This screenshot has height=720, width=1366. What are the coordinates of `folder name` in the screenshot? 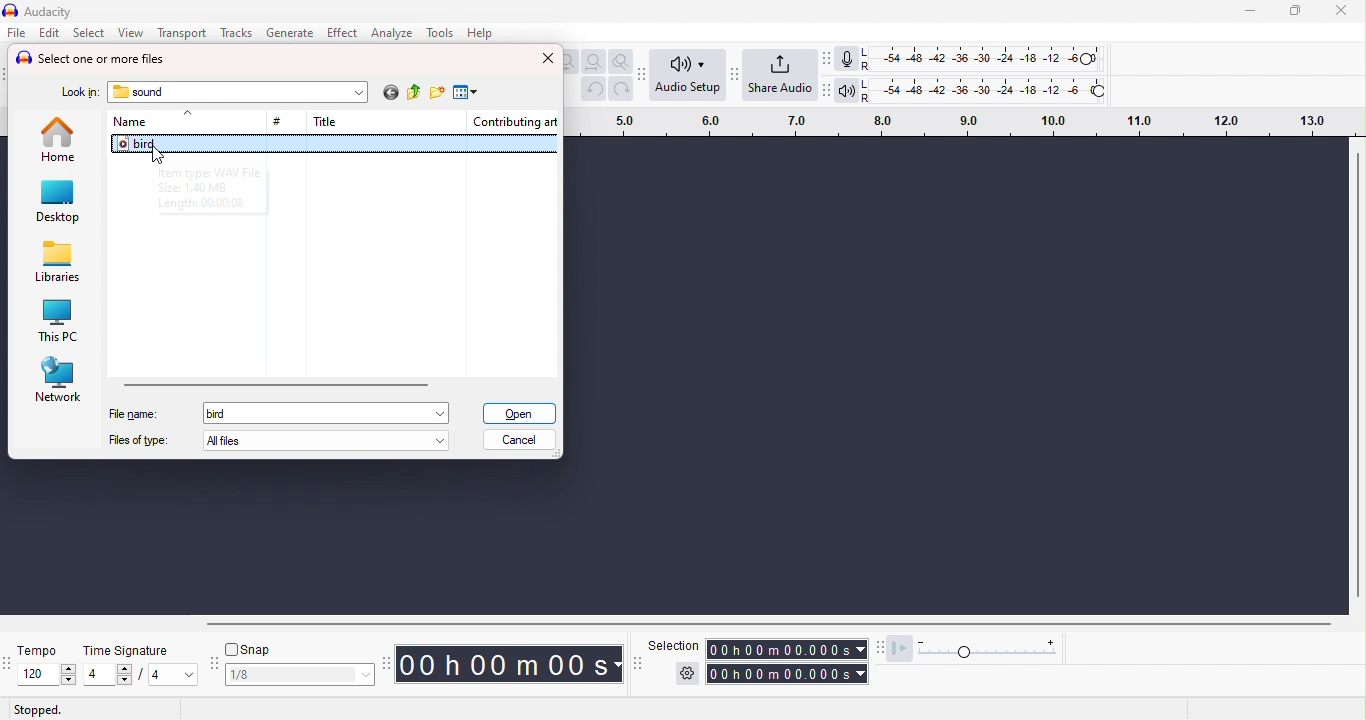 It's located at (141, 92).